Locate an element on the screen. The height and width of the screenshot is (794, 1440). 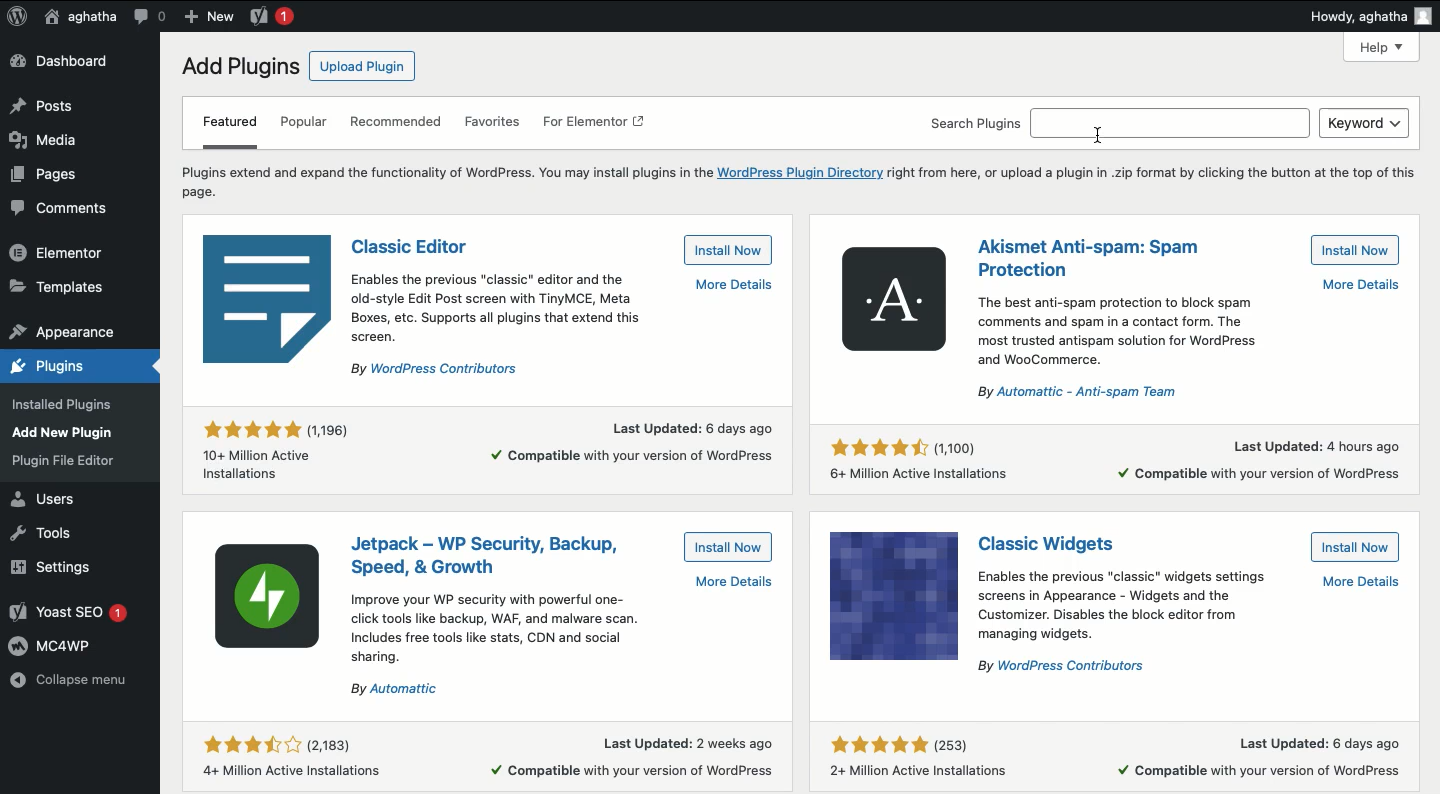
MC4WP is located at coordinates (53, 646).